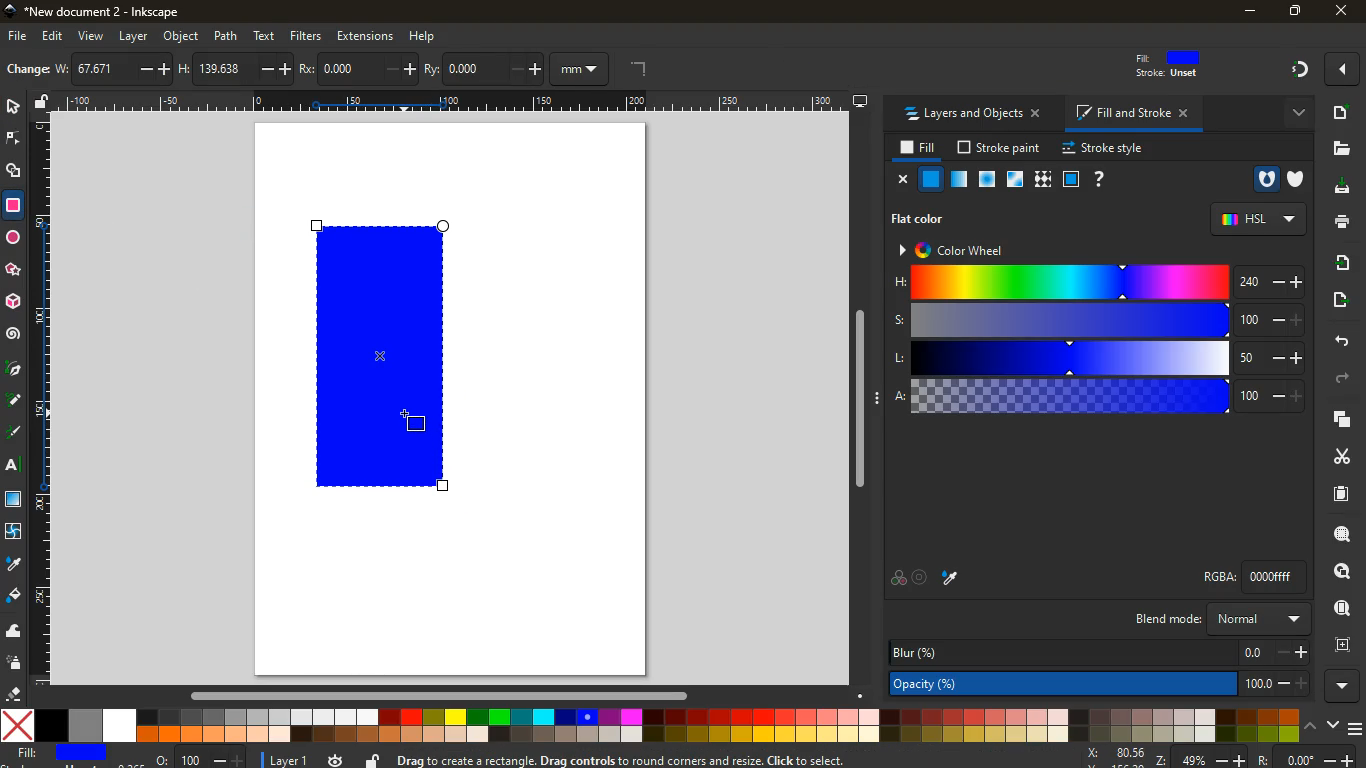 Image resolution: width=1366 pixels, height=768 pixels. I want to click on w, so click(114, 69).